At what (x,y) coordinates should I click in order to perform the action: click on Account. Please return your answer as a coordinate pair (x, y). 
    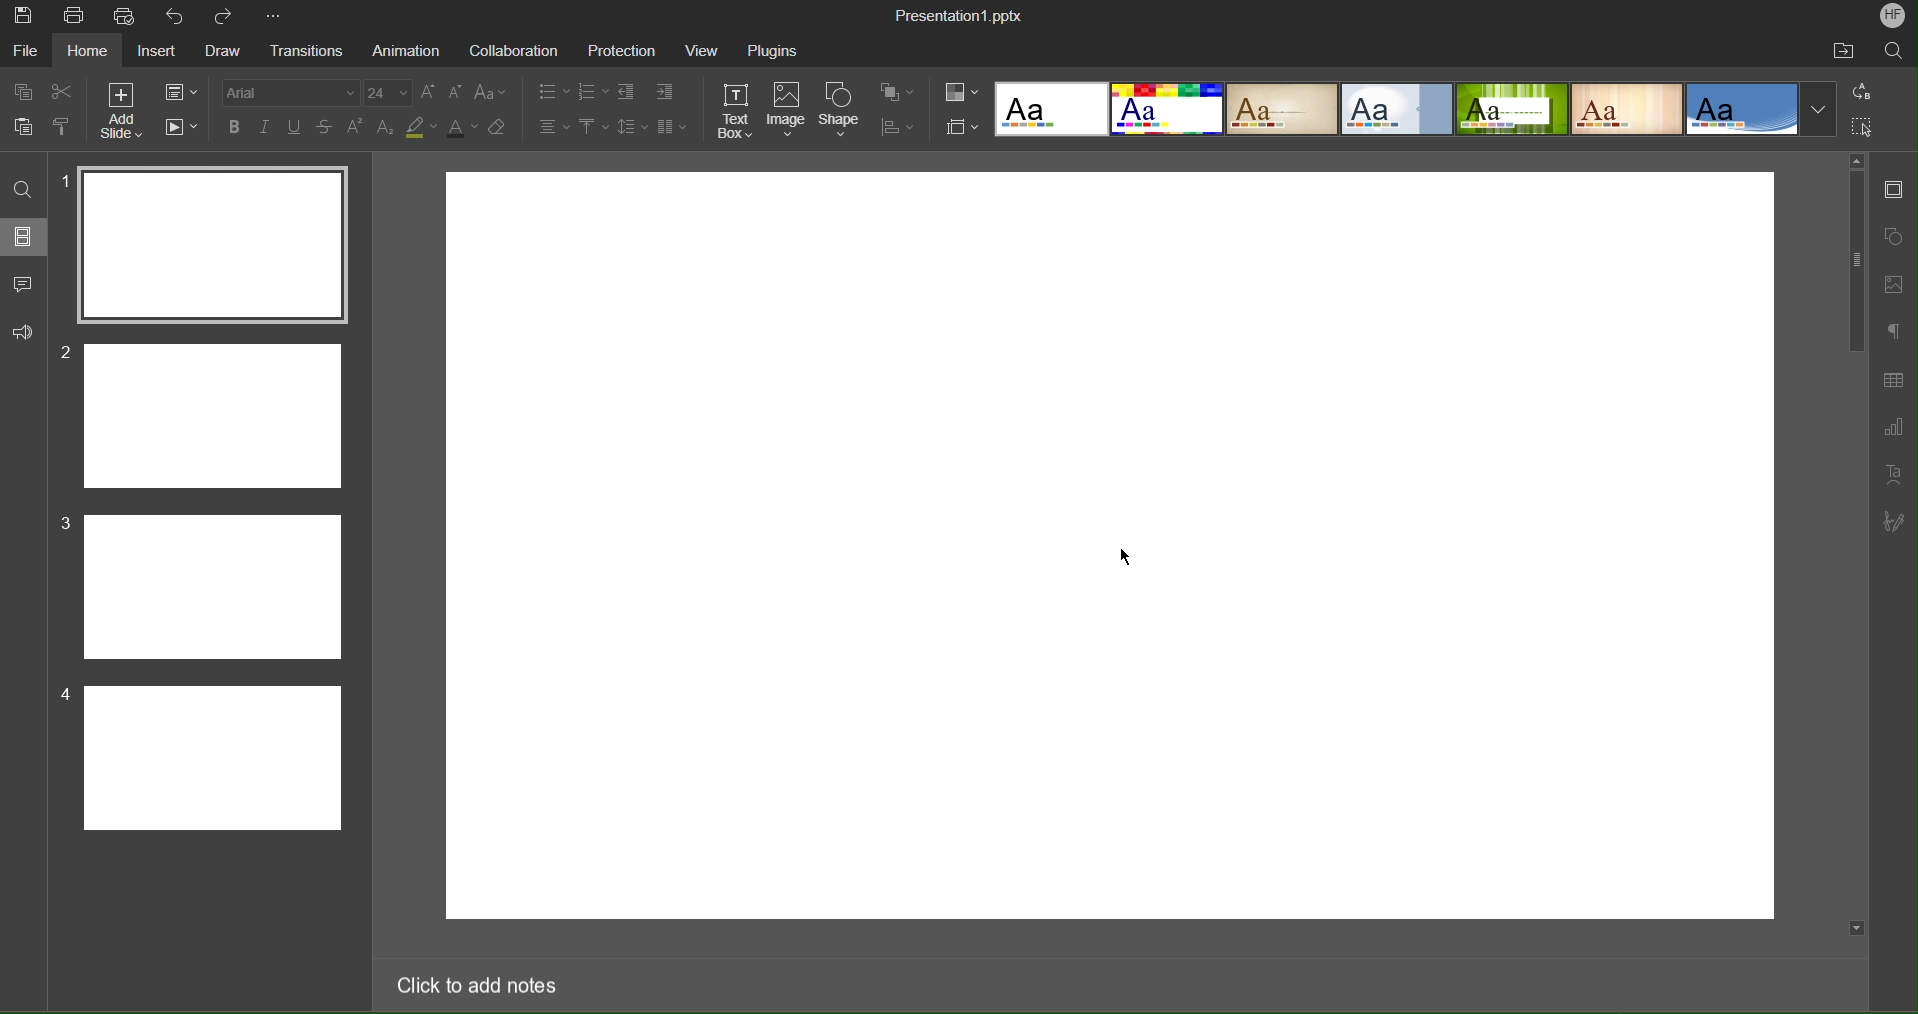
    Looking at the image, I should click on (1890, 16).